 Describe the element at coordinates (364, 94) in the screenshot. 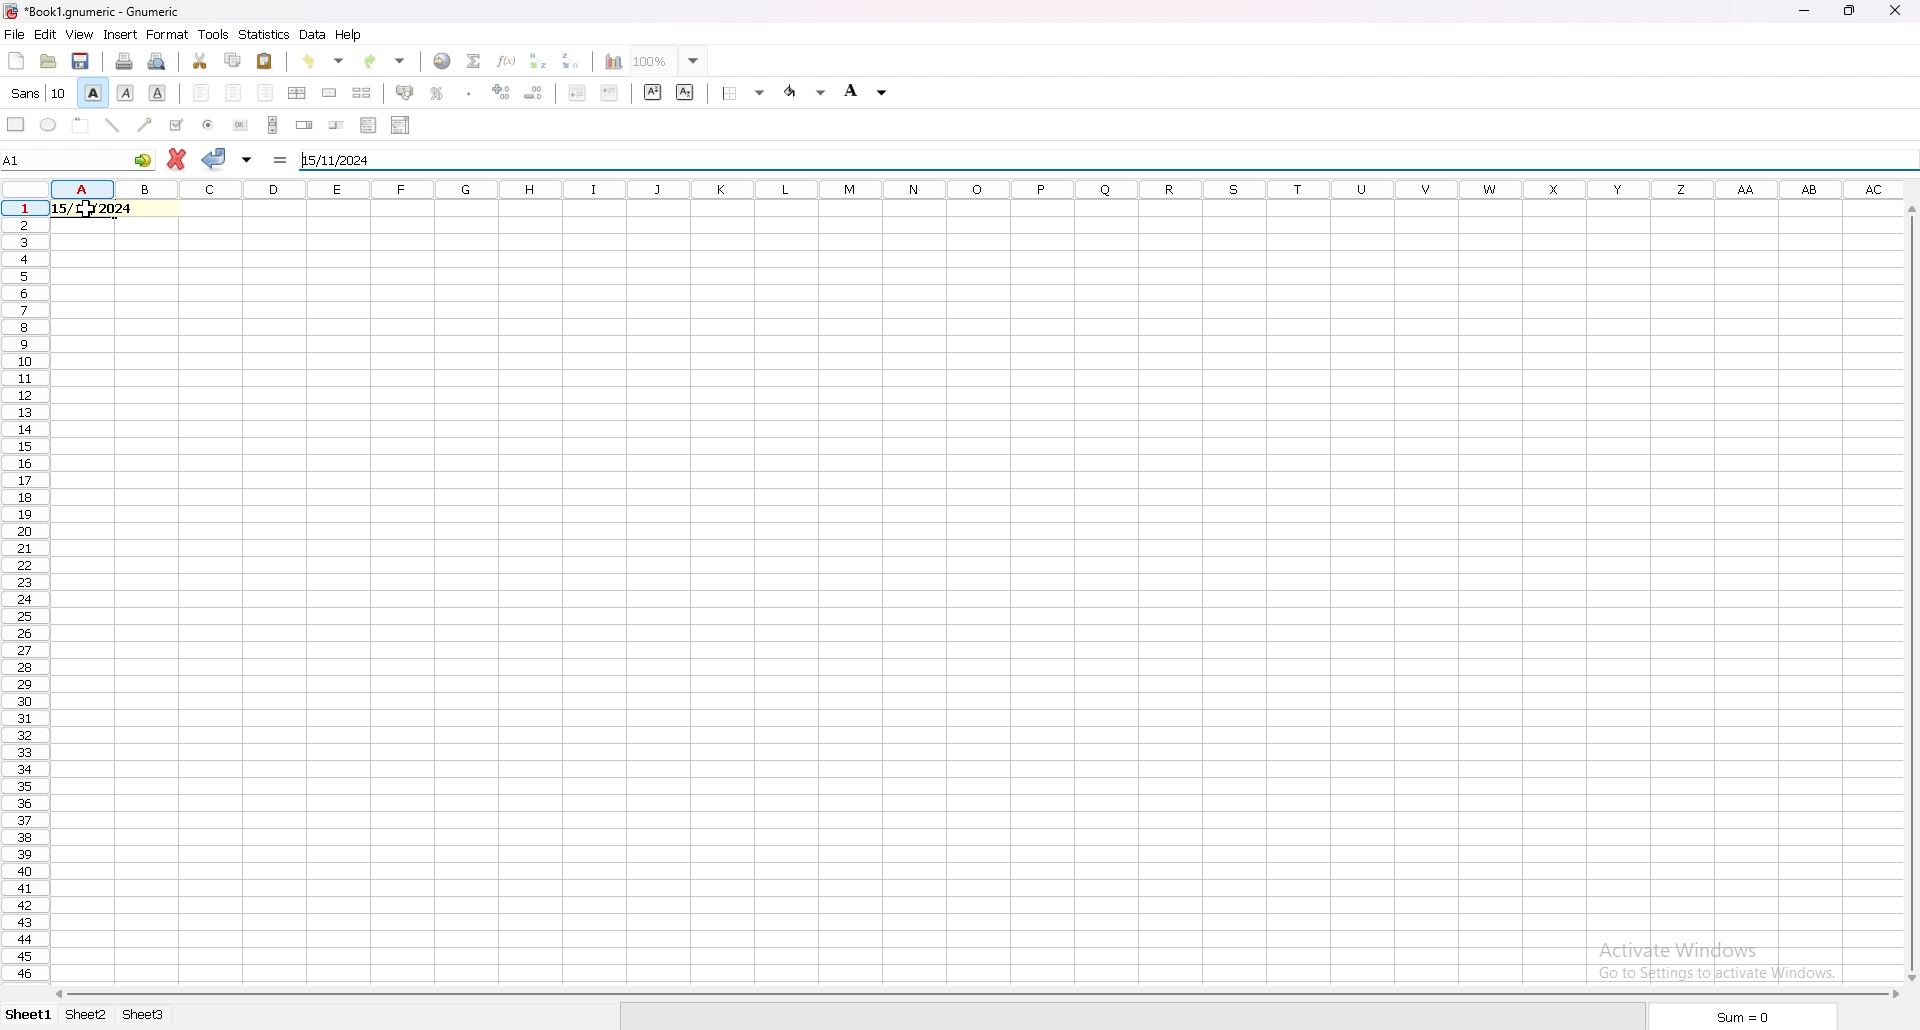

I see `split merged` at that location.